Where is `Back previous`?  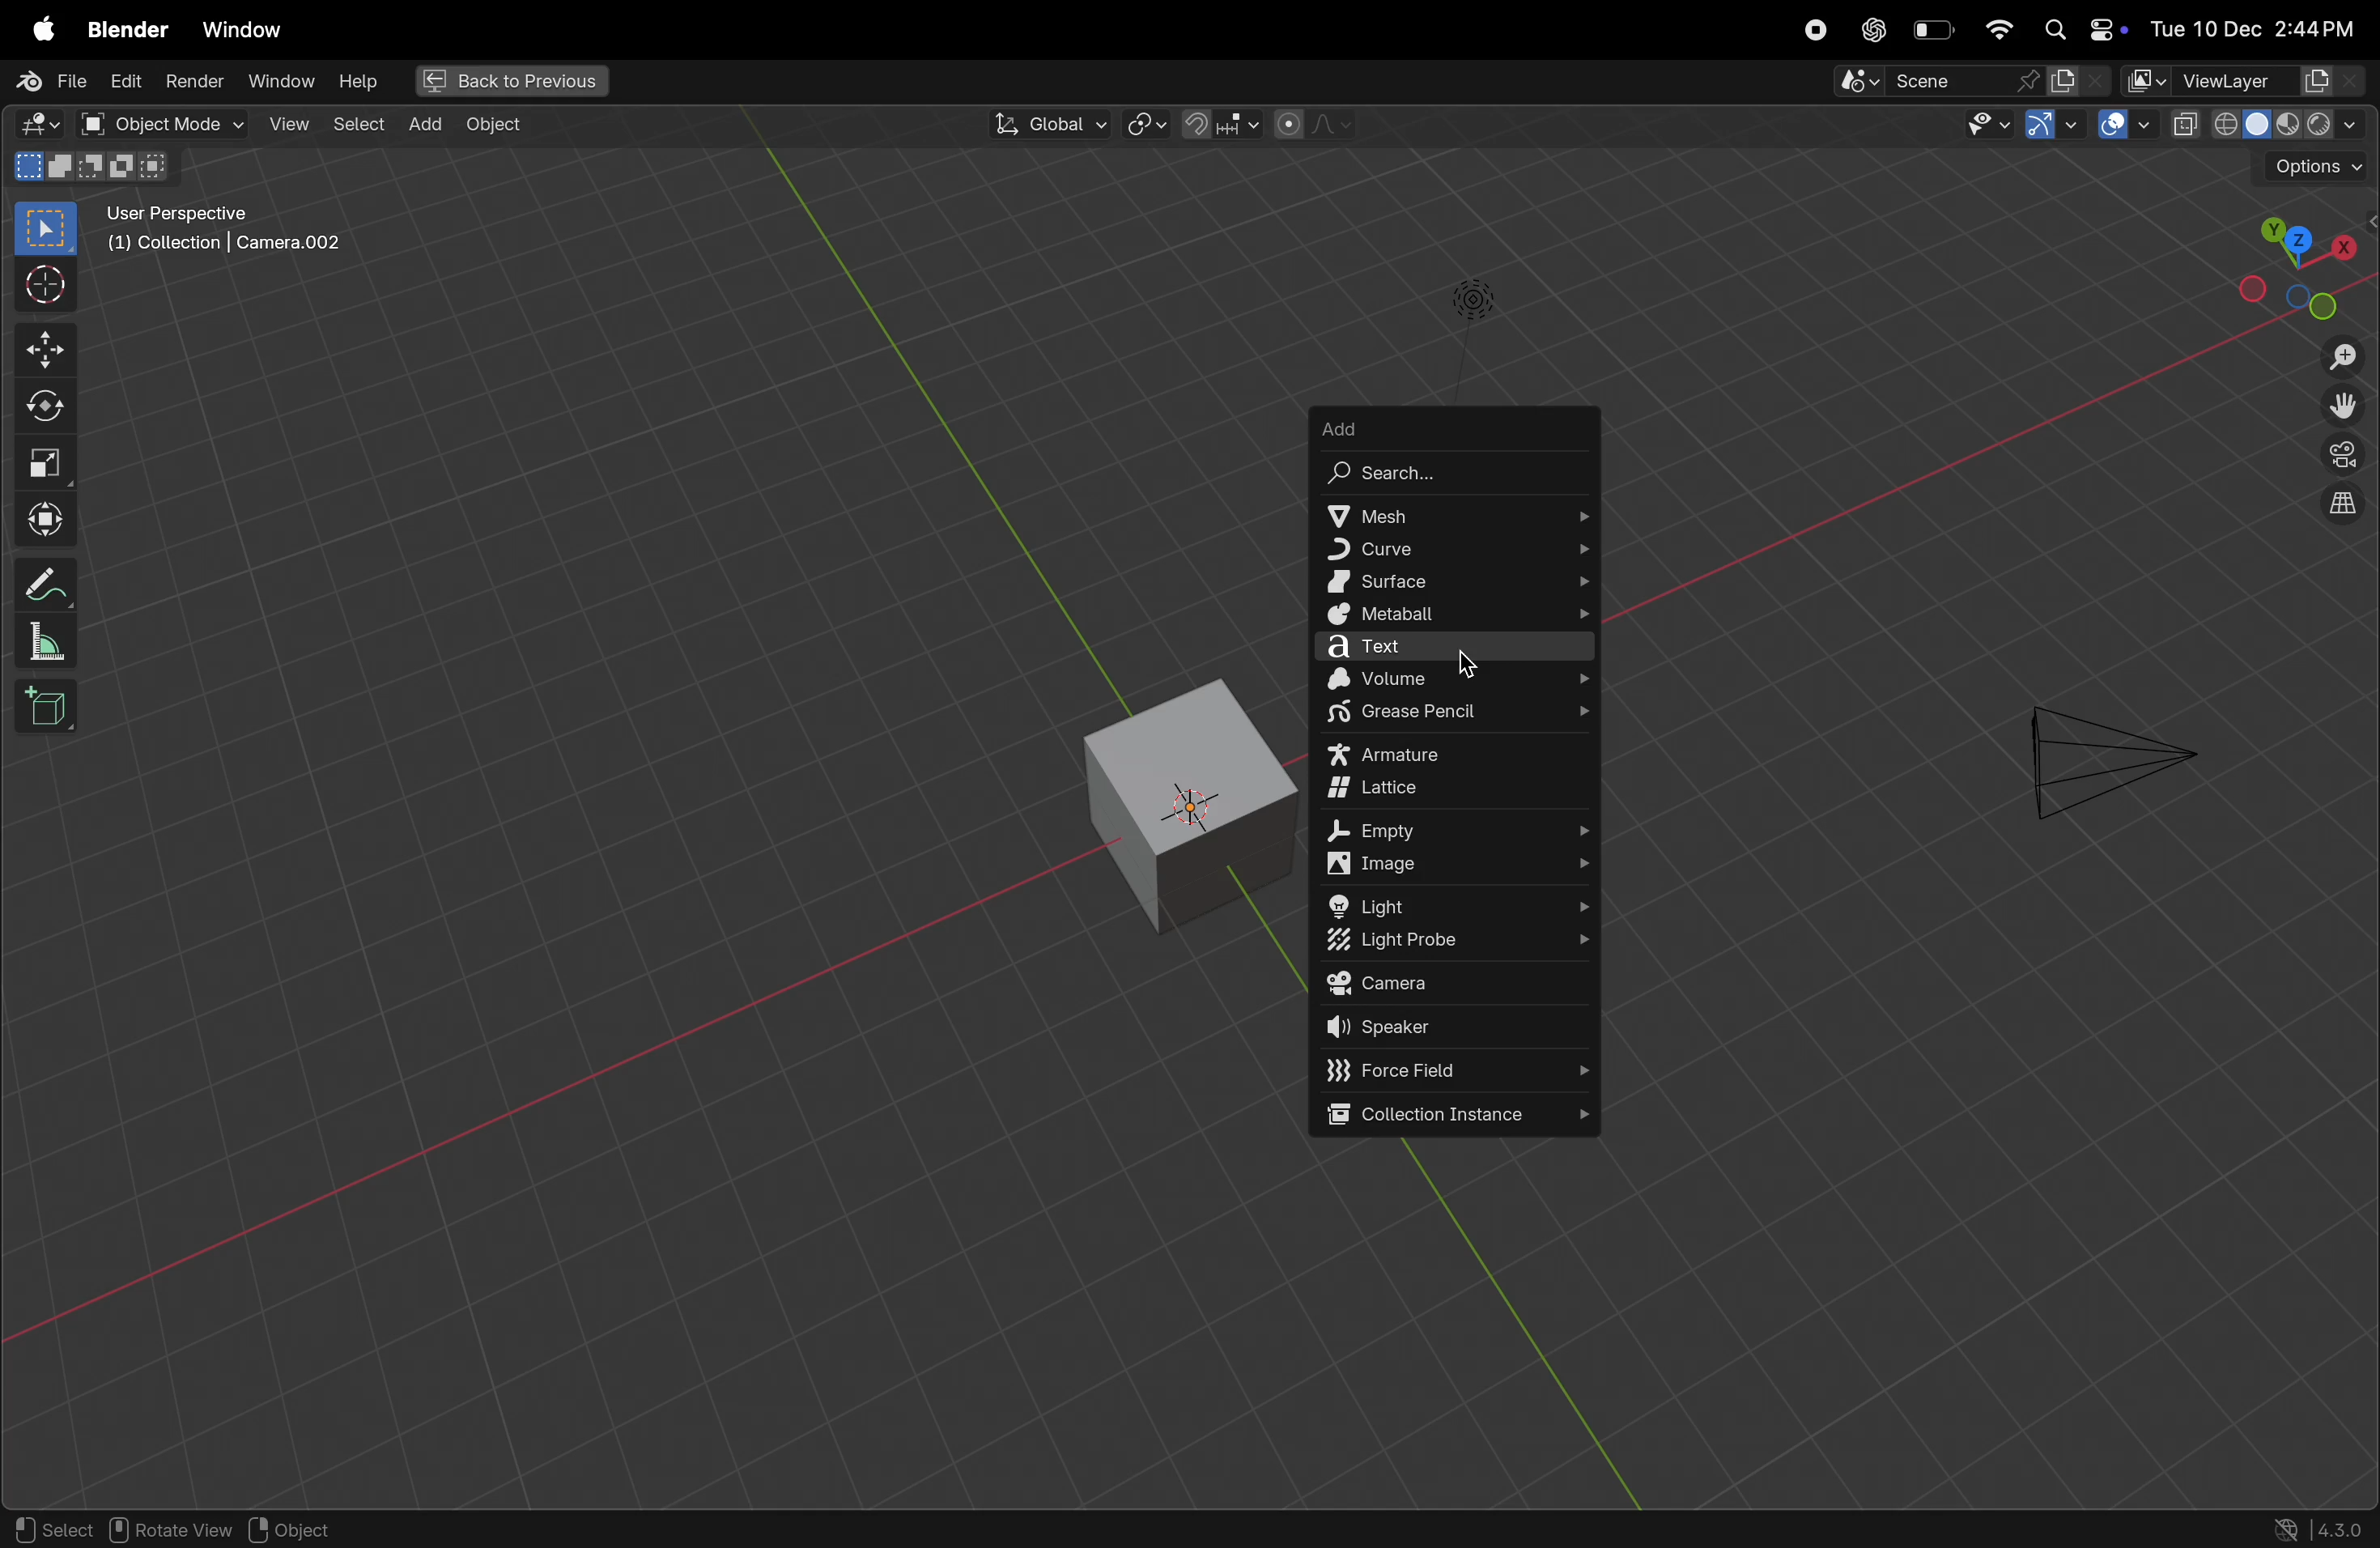
Back previous is located at coordinates (512, 82).